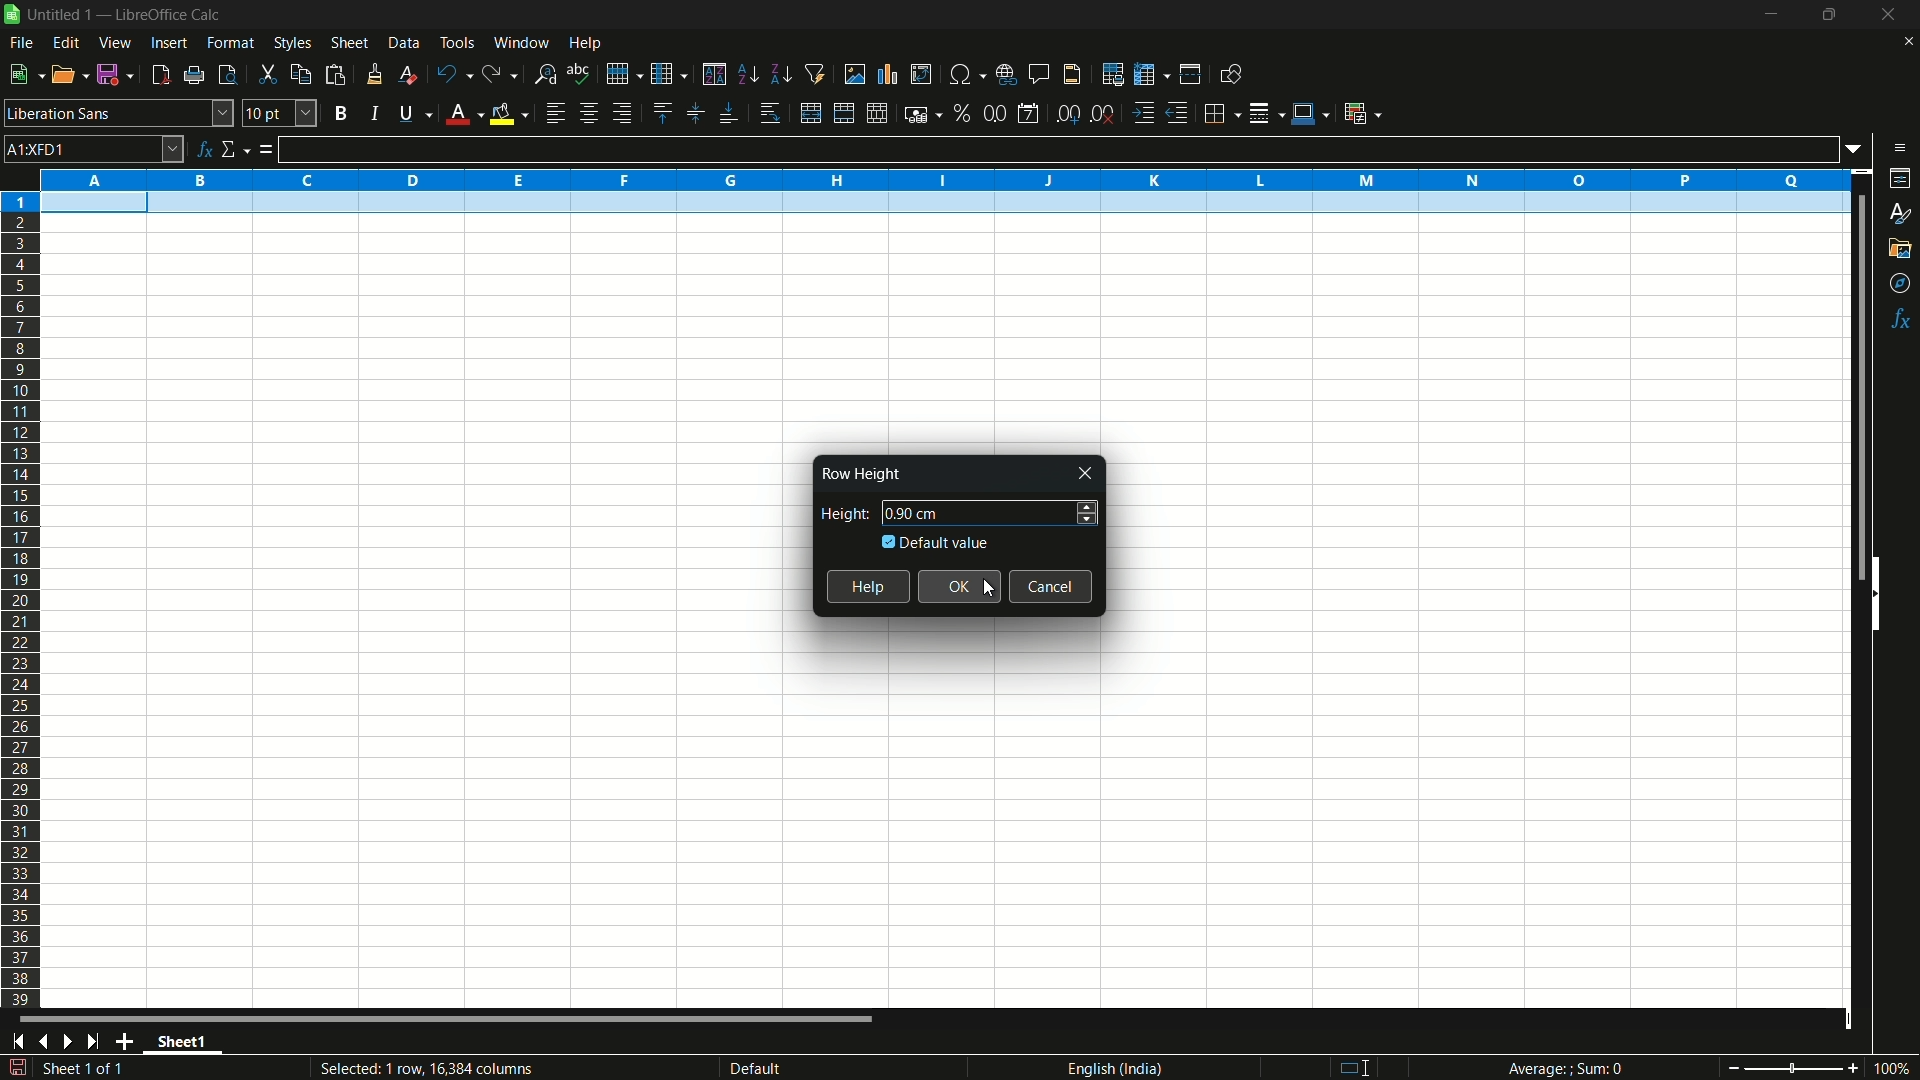 This screenshot has width=1920, height=1080. Describe the element at coordinates (774, 114) in the screenshot. I see `wrap text` at that location.